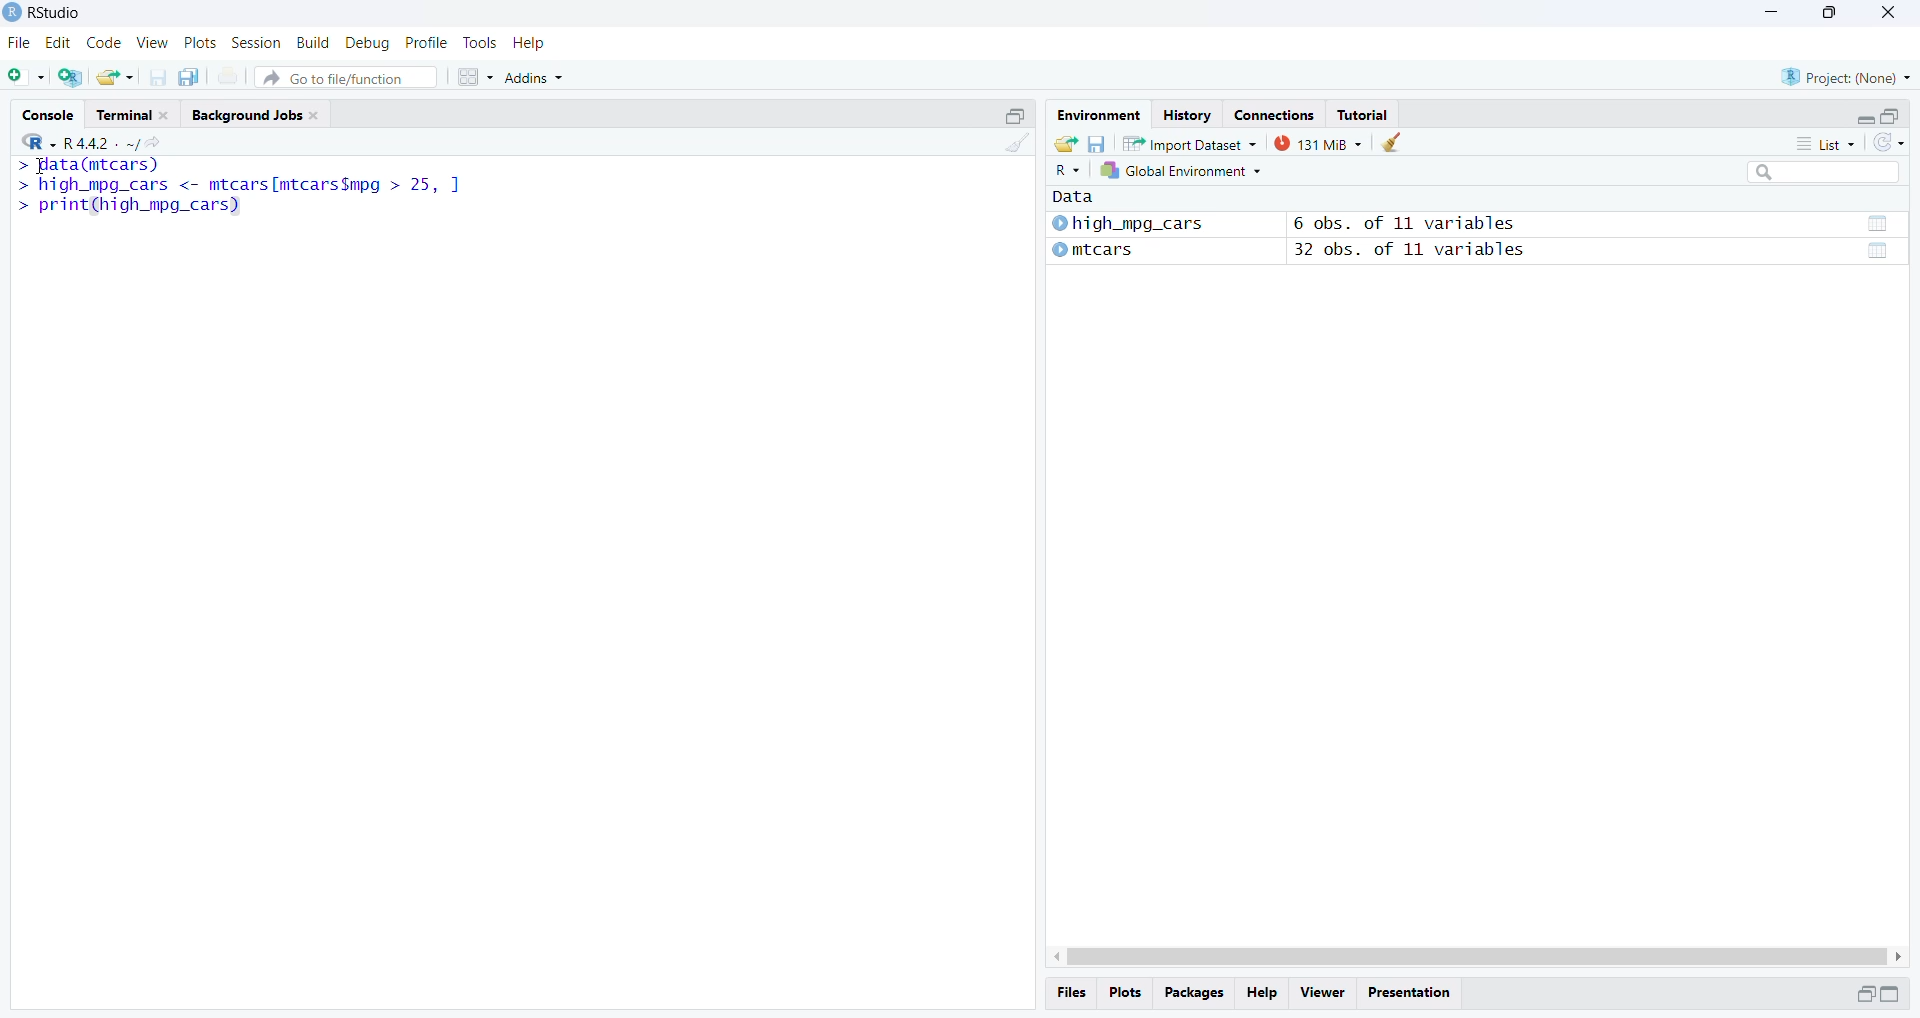  I want to click on view current directory, so click(143, 143).